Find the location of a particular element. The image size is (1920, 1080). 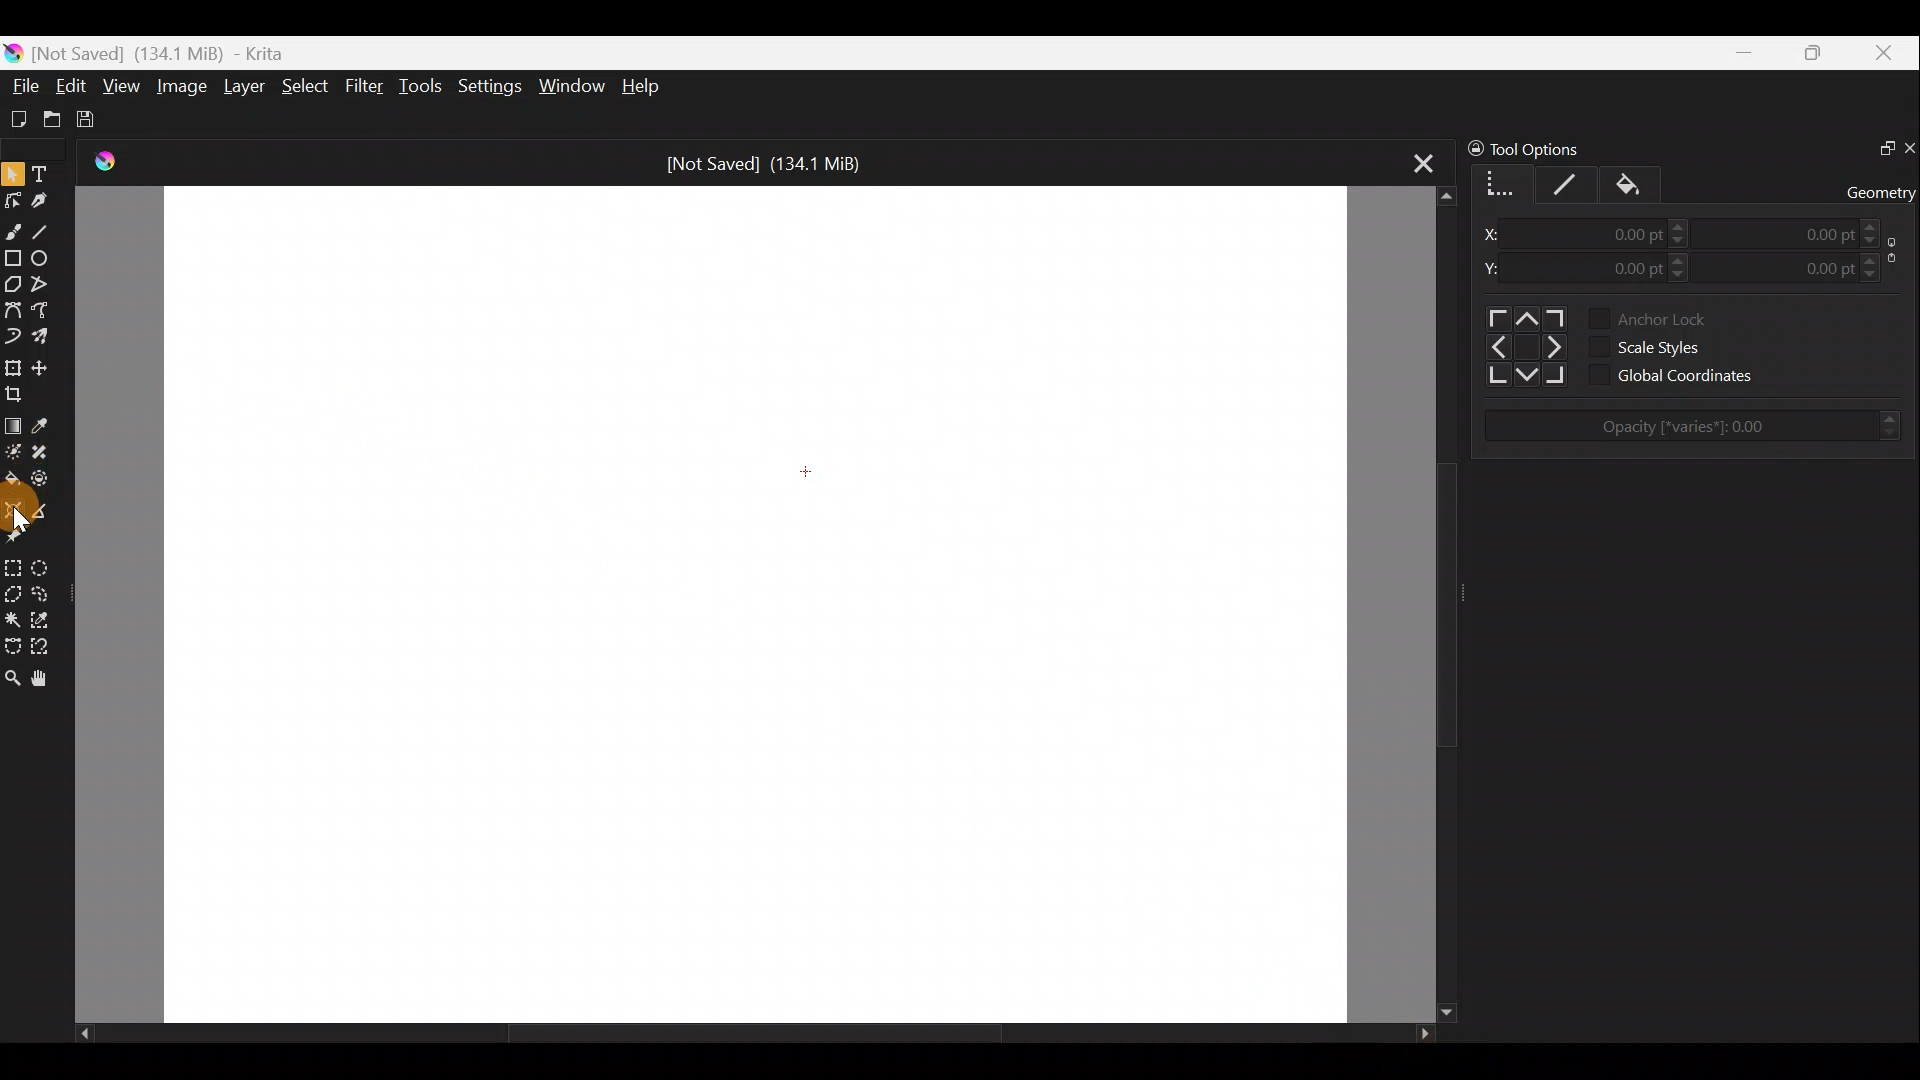

Contiguous selection tool is located at coordinates (13, 617).